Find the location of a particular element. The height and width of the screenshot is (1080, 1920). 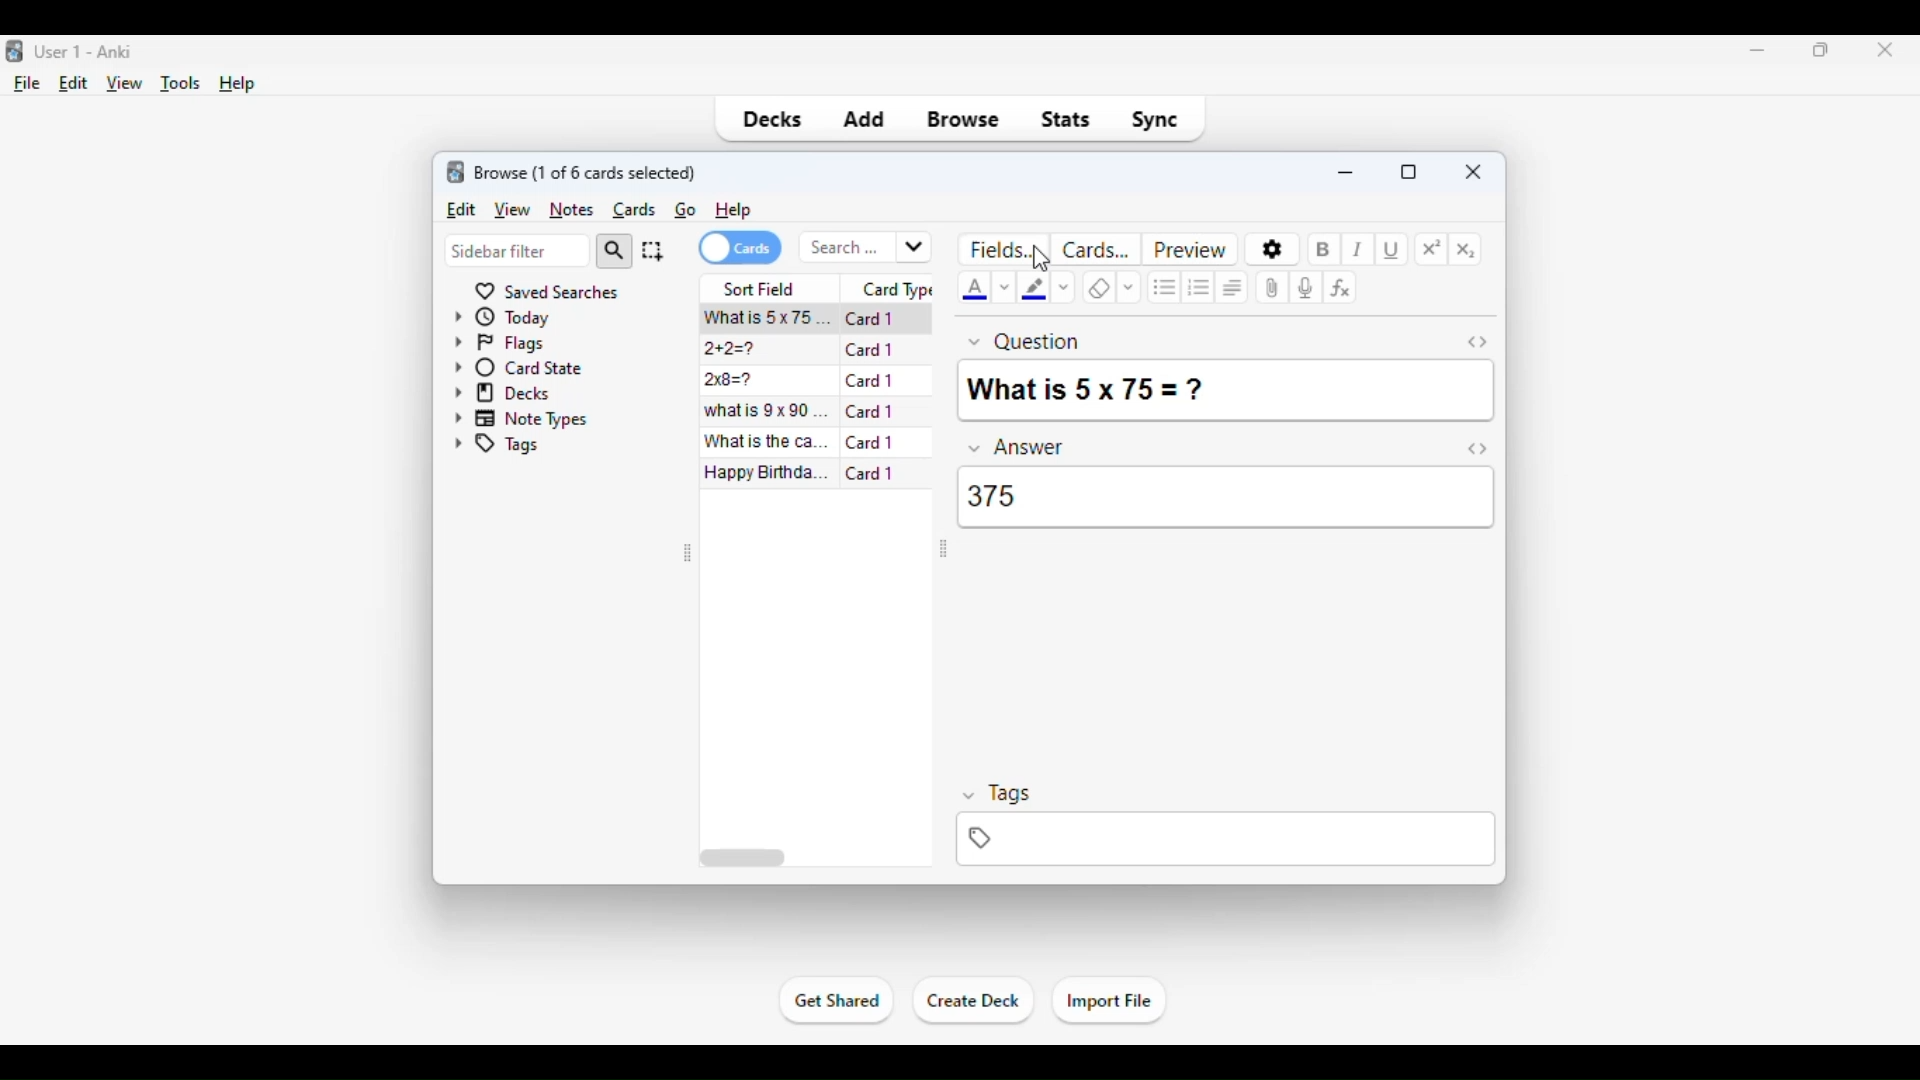

answer is located at coordinates (1018, 447).